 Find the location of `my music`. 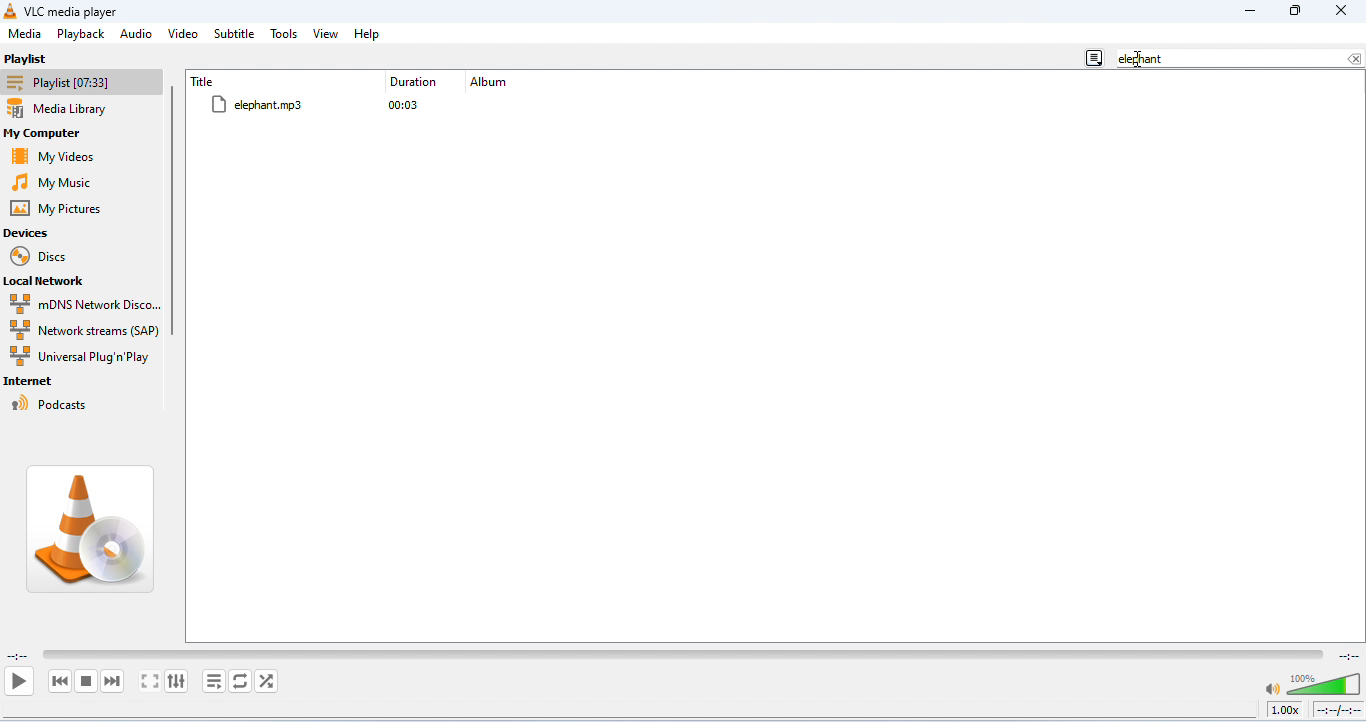

my music is located at coordinates (61, 182).